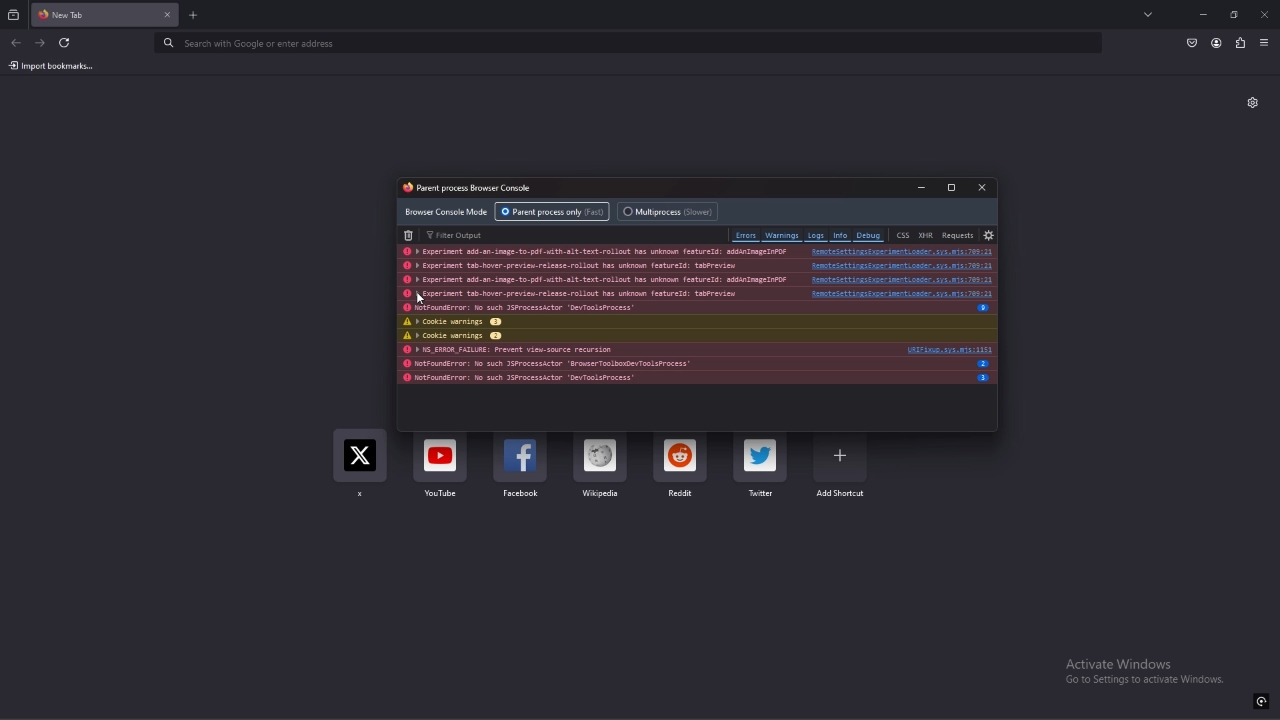  What do you see at coordinates (923, 188) in the screenshot?
I see `minimize` at bounding box center [923, 188].